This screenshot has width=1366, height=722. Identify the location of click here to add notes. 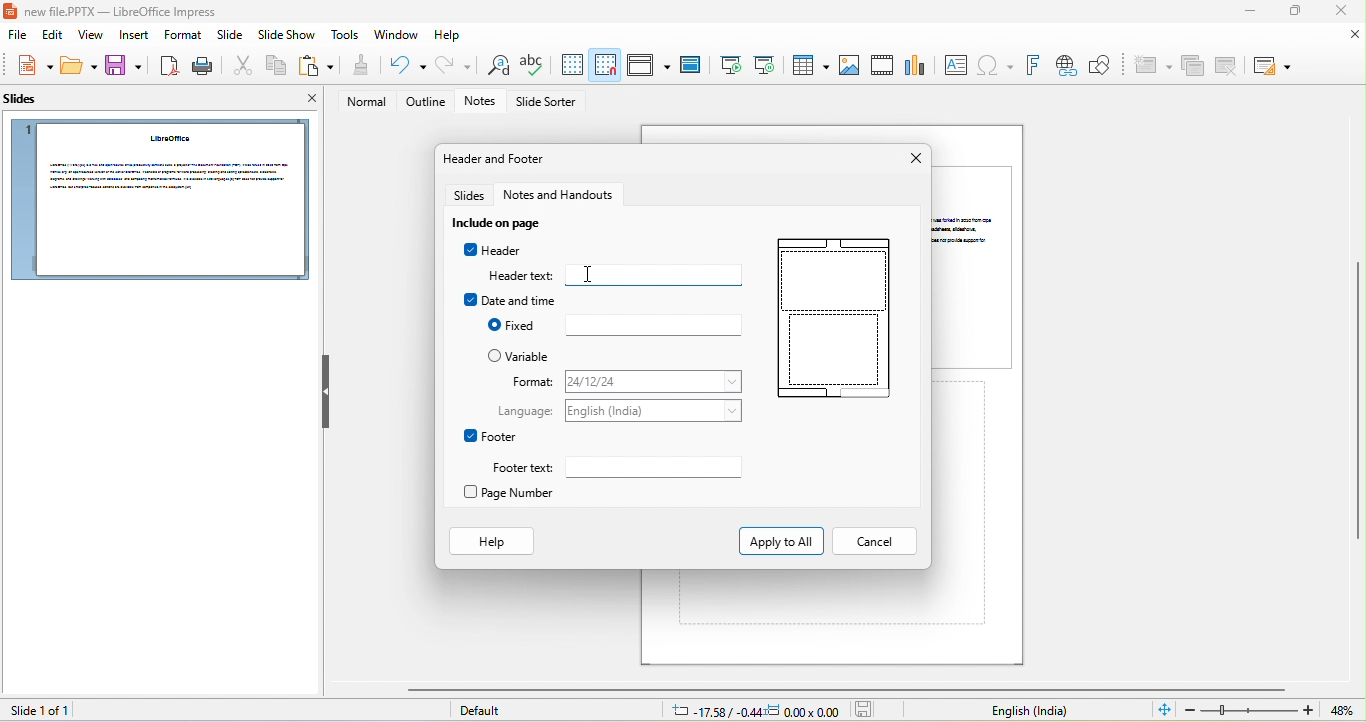
(805, 597).